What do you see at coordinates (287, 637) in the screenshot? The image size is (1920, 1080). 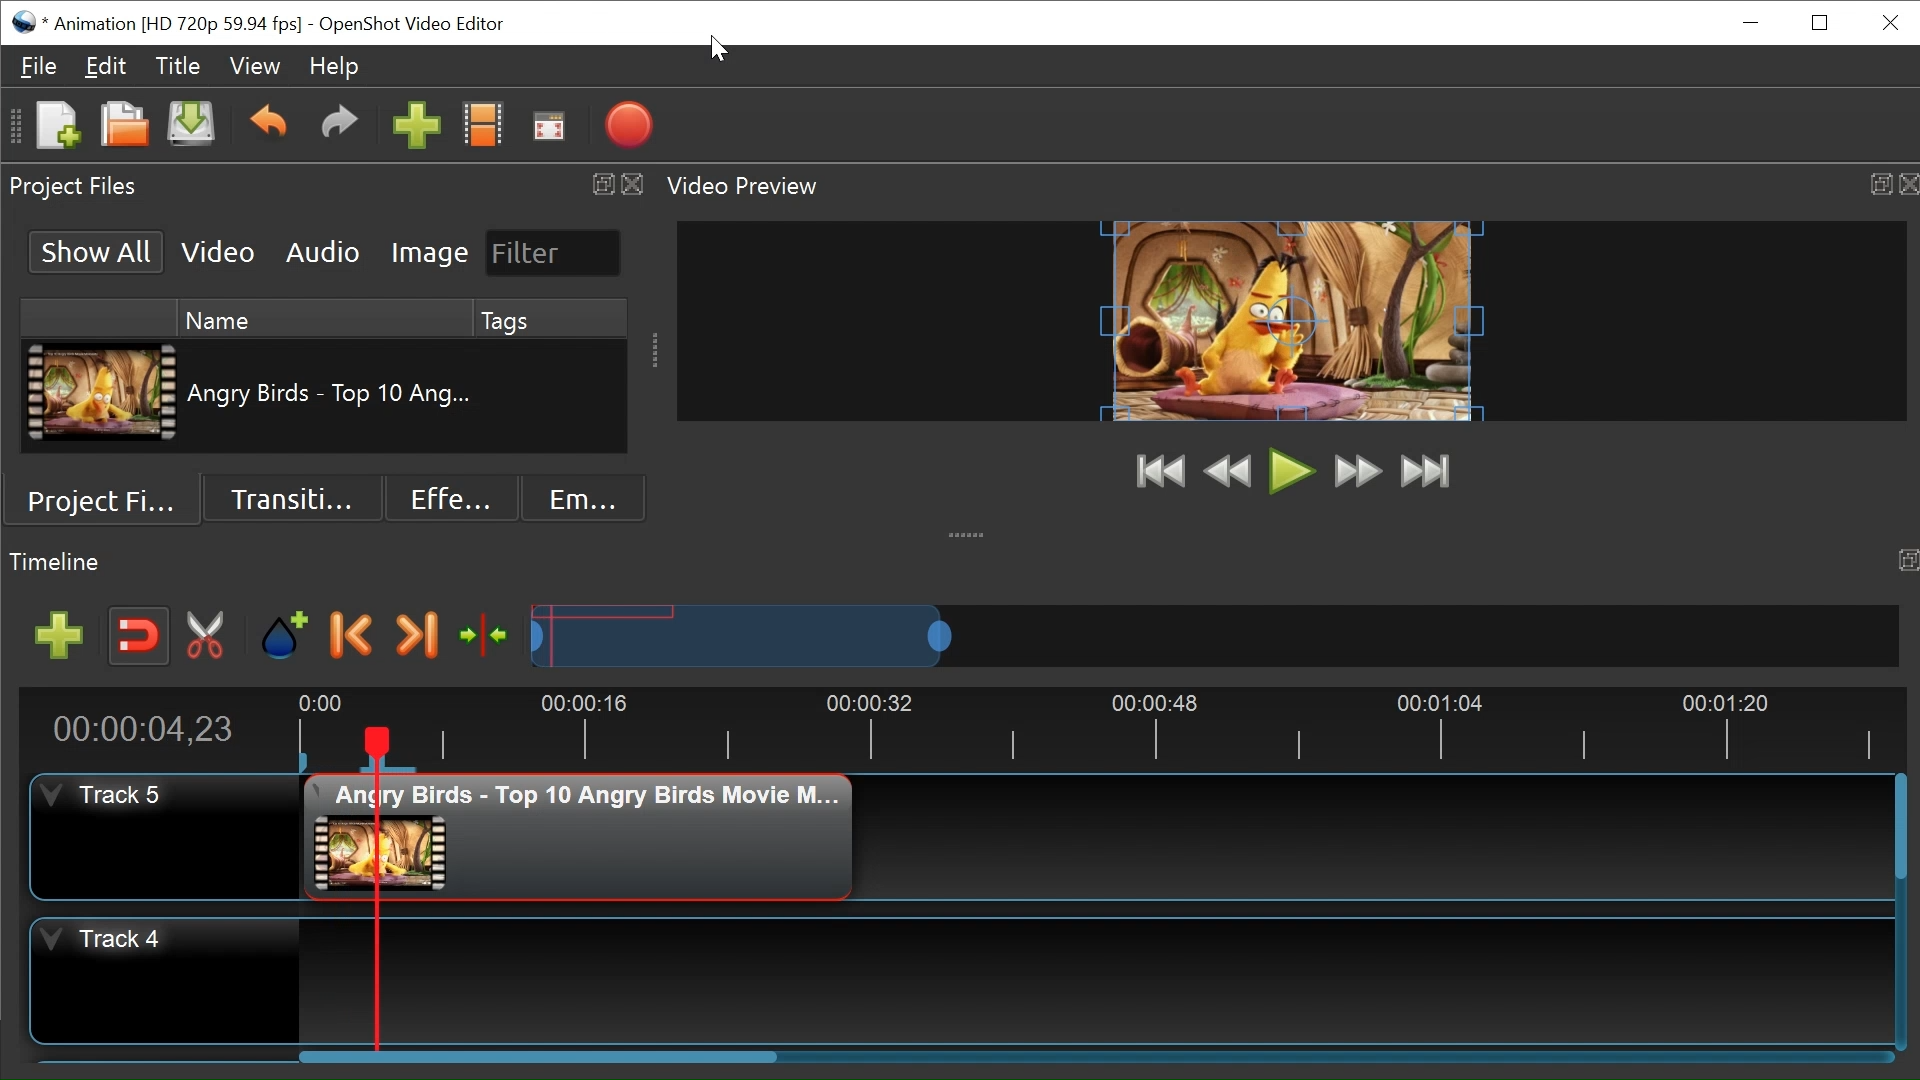 I see `Add Marker` at bounding box center [287, 637].